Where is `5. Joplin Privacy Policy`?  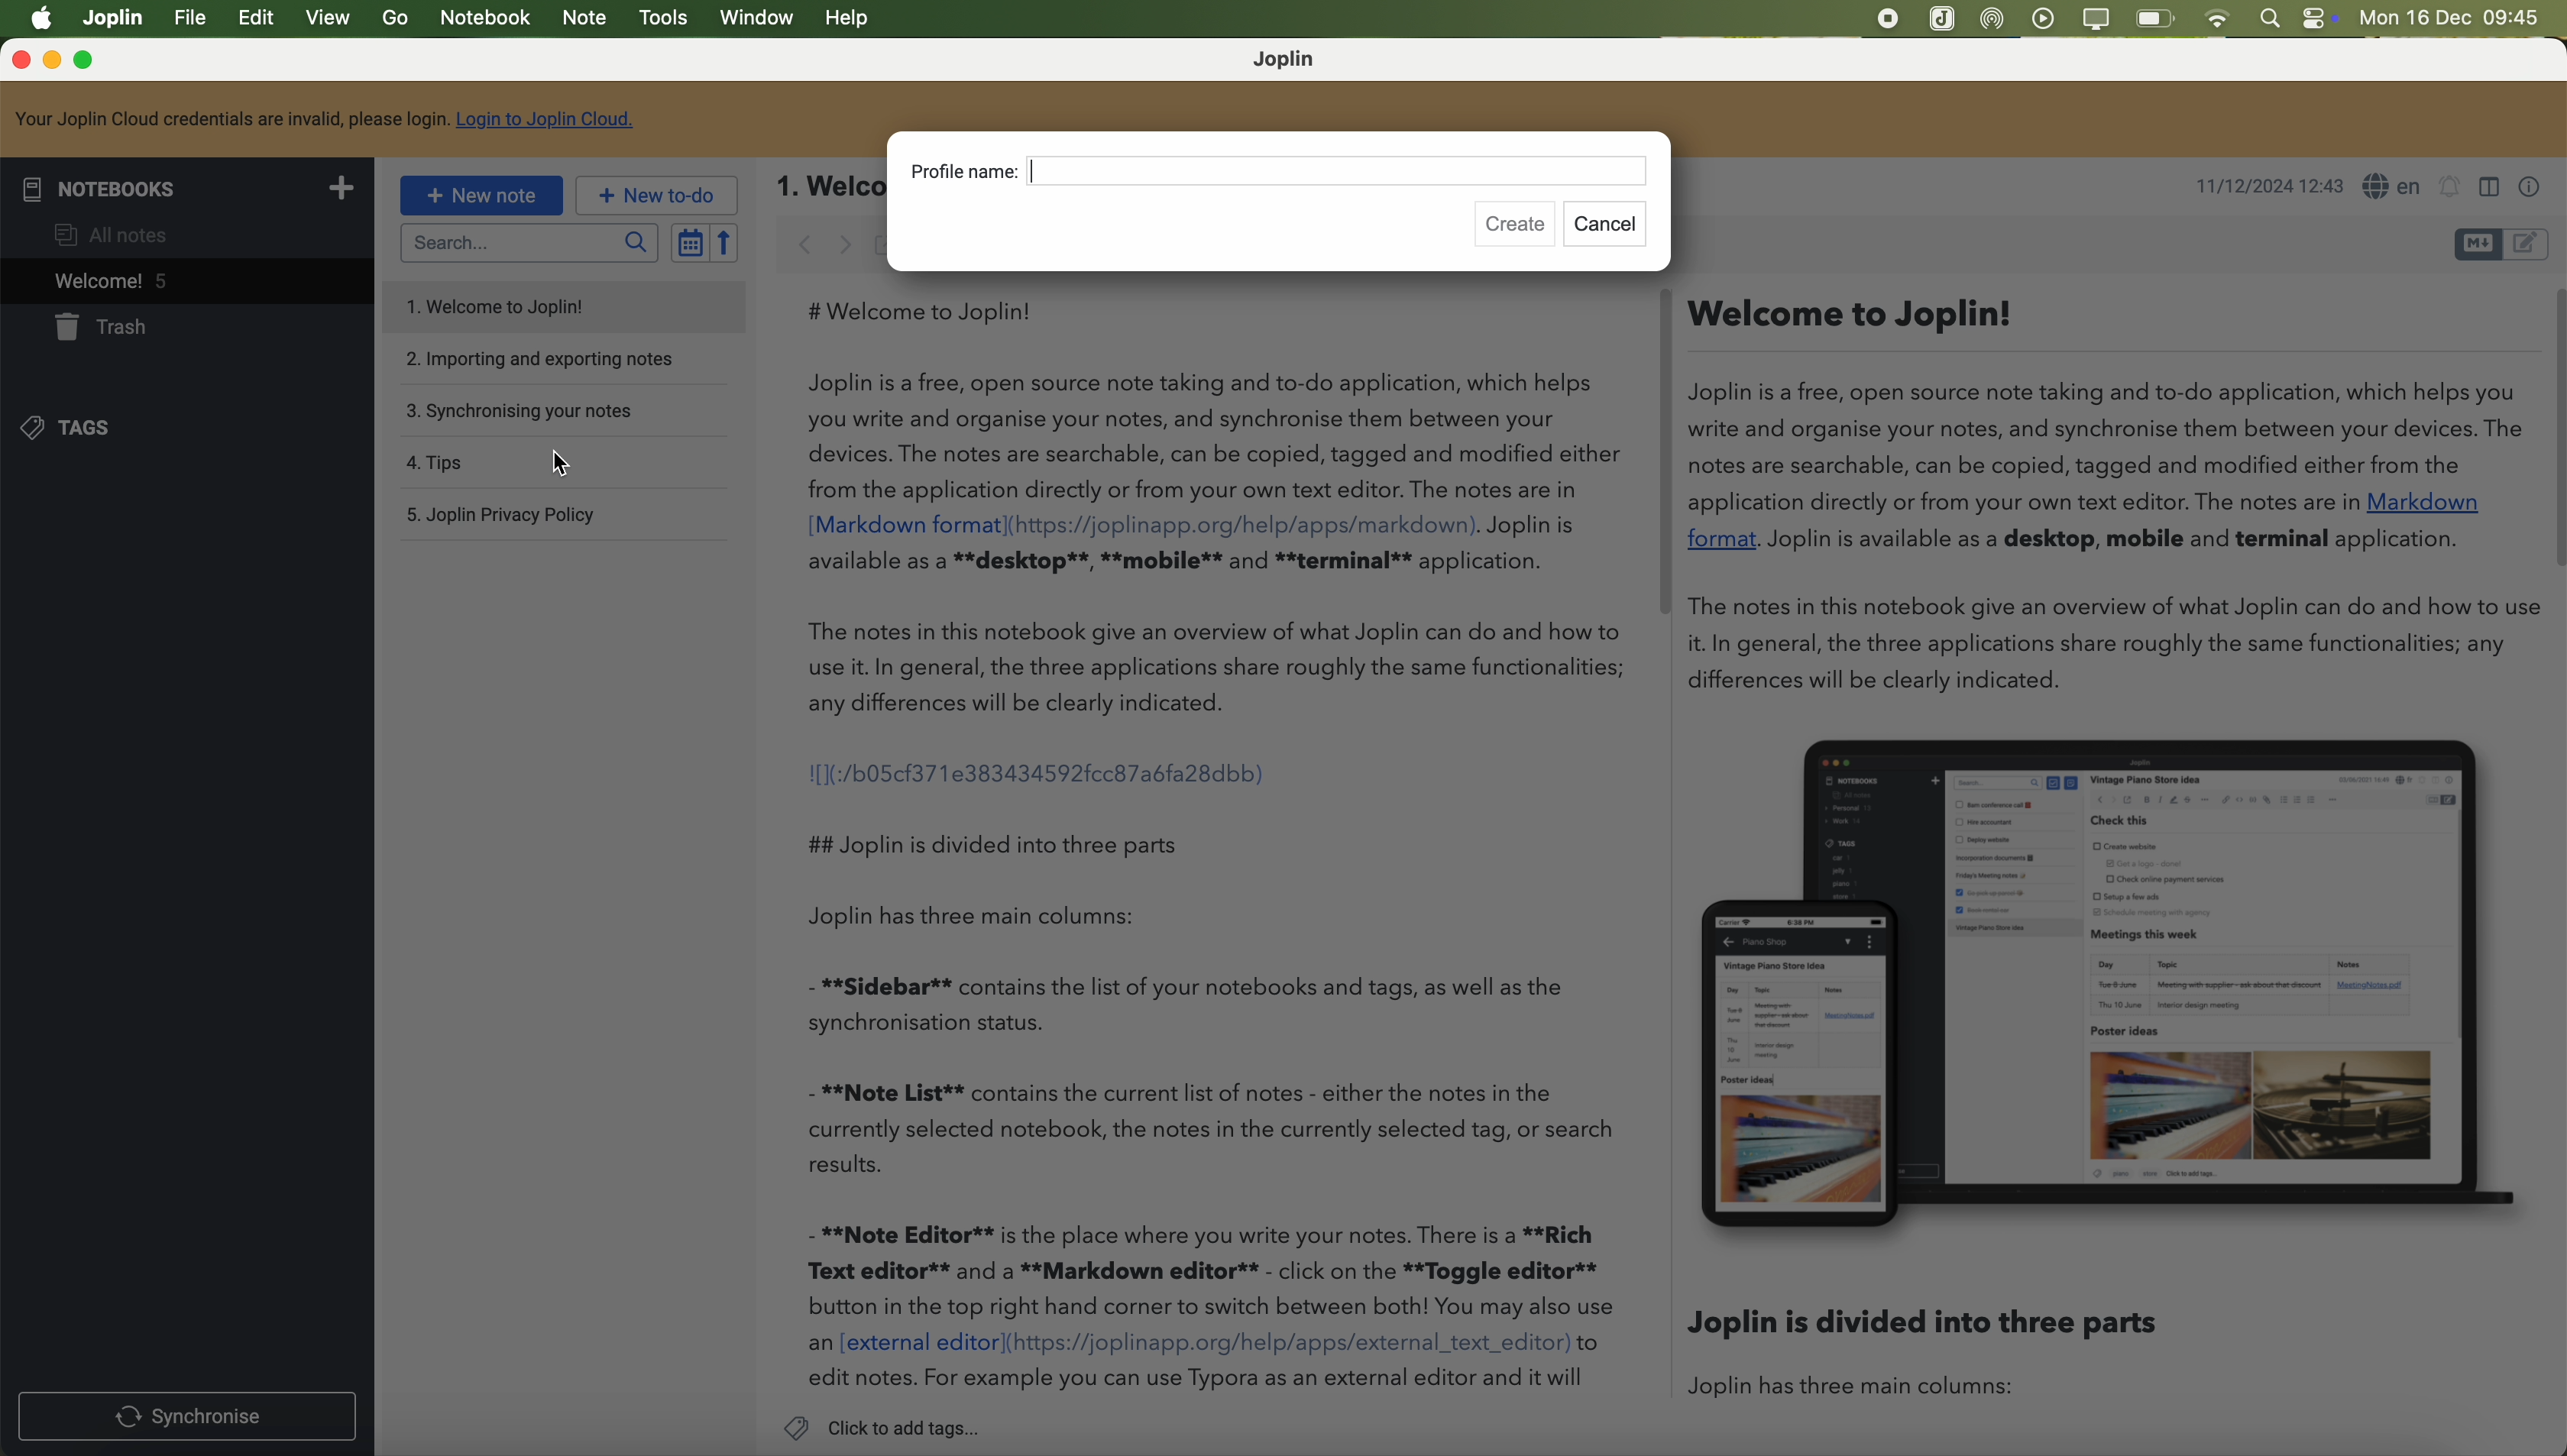 5. Joplin Privacy Policy is located at coordinates (512, 516).